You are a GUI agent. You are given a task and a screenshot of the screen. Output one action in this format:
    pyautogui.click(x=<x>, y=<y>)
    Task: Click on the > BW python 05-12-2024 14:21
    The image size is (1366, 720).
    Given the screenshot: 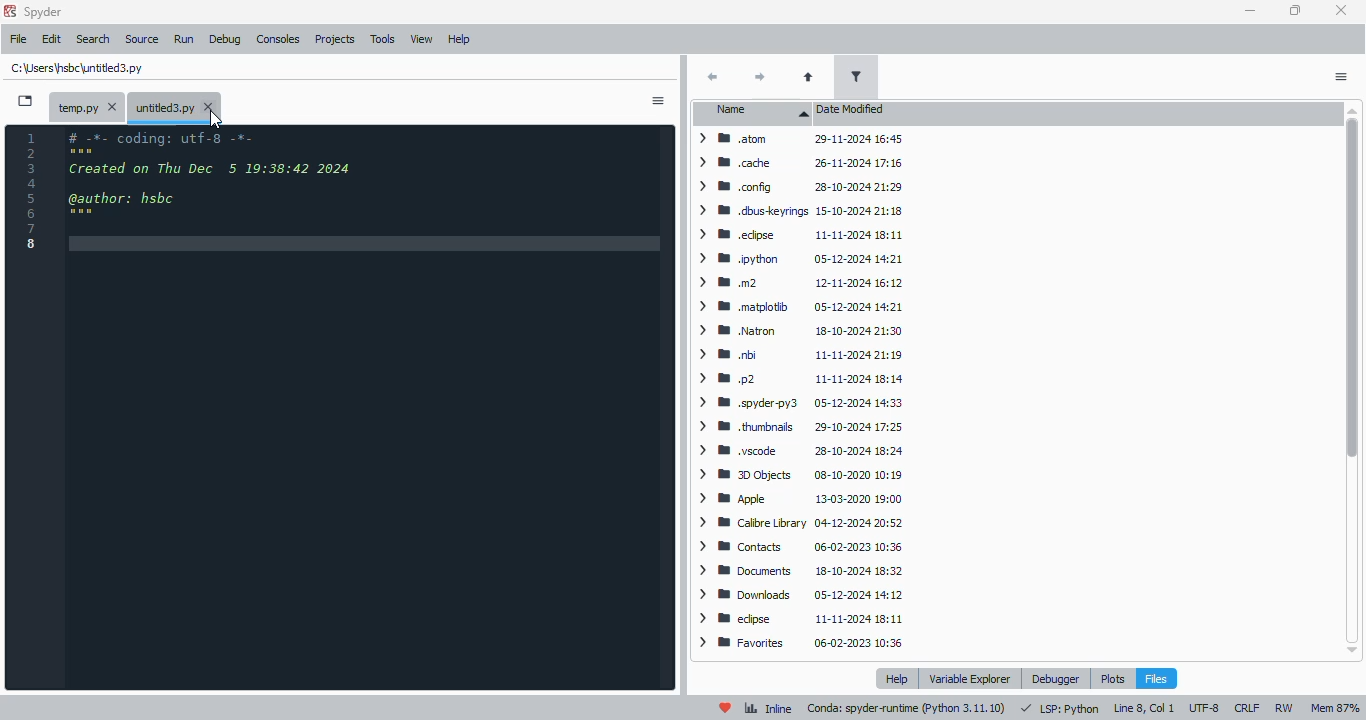 What is the action you would take?
    pyautogui.click(x=796, y=259)
    